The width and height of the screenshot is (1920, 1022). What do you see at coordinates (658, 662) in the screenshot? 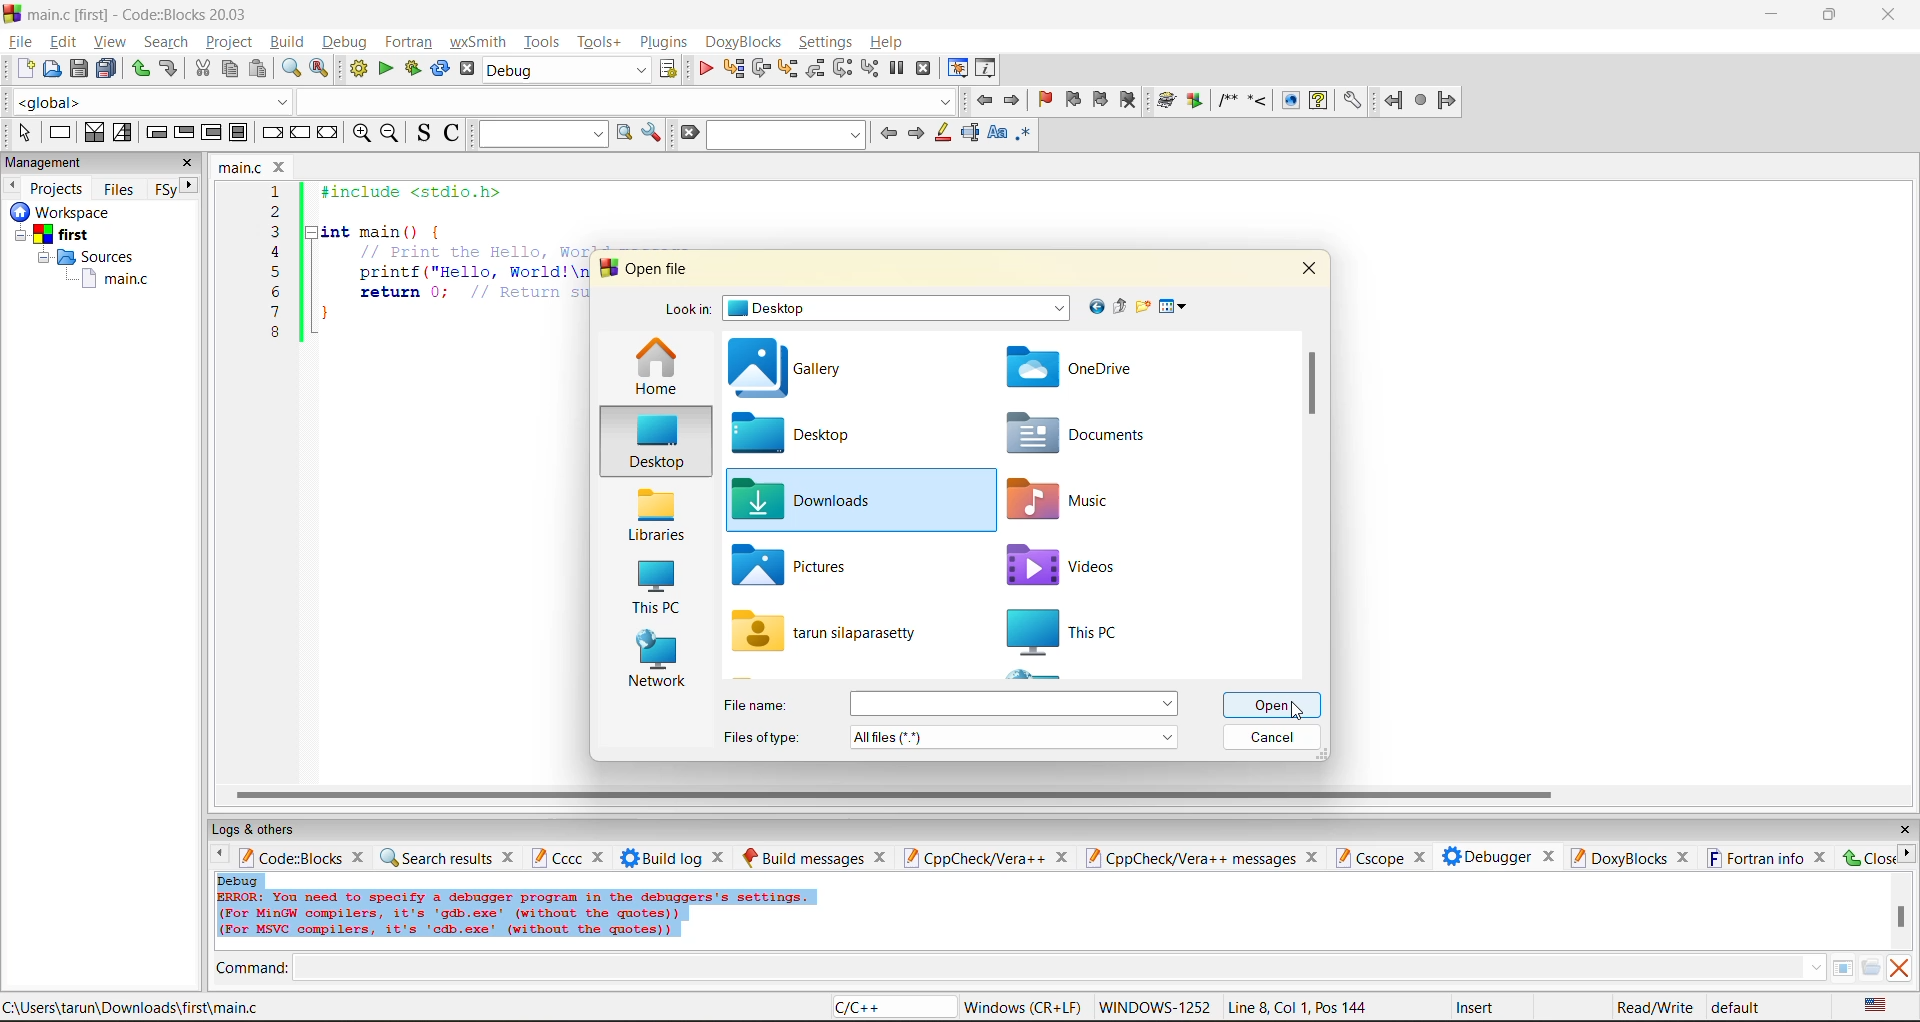
I see `network` at bounding box center [658, 662].